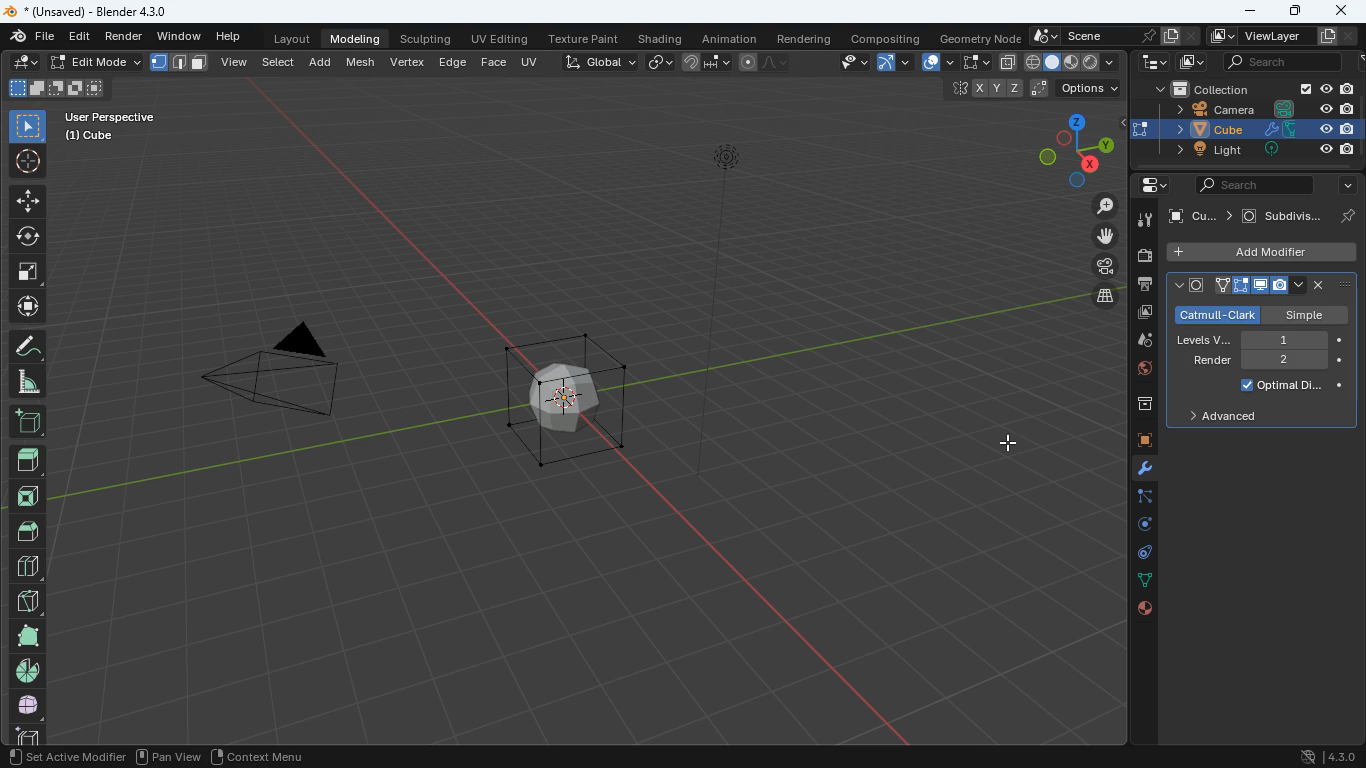 Image resolution: width=1366 pixels, height=768 pixels. What do you see at coordinates (1140, 554) in the screenshot?
I see `control` at bounding box center [1140, 554].